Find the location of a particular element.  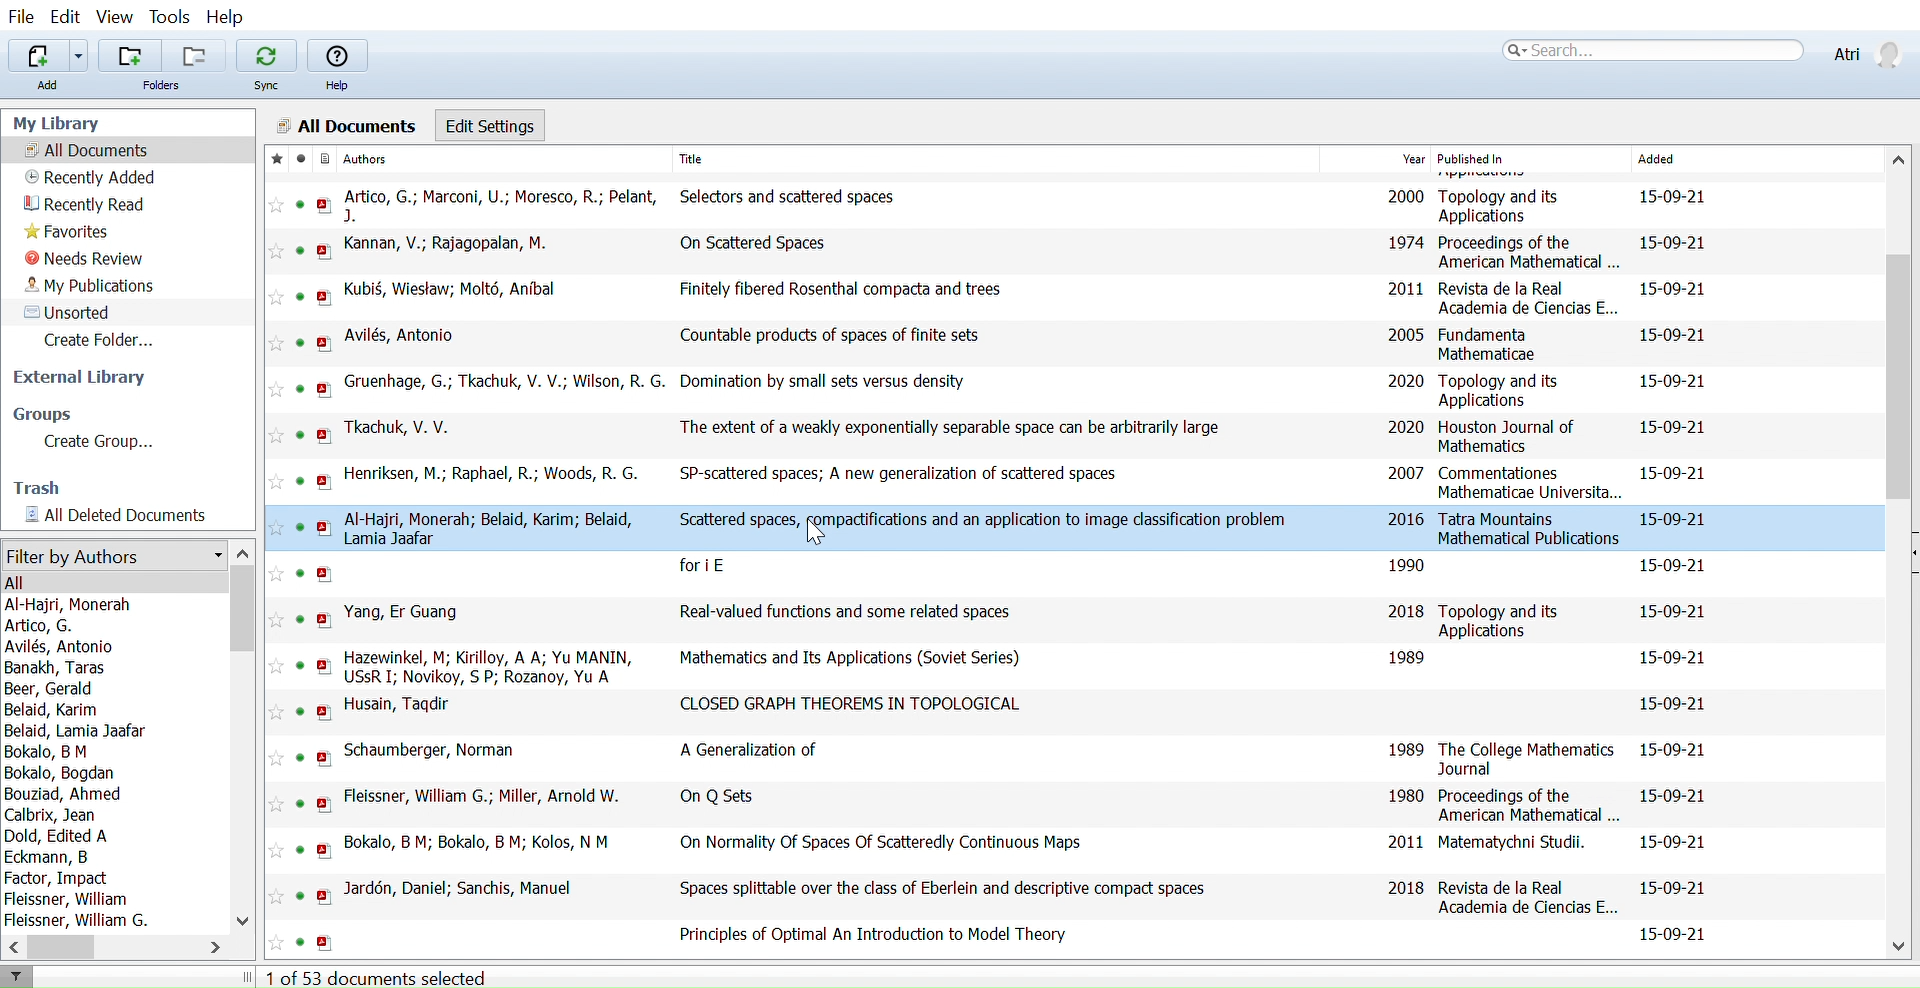

Move up is located at coordinates (243, 553).